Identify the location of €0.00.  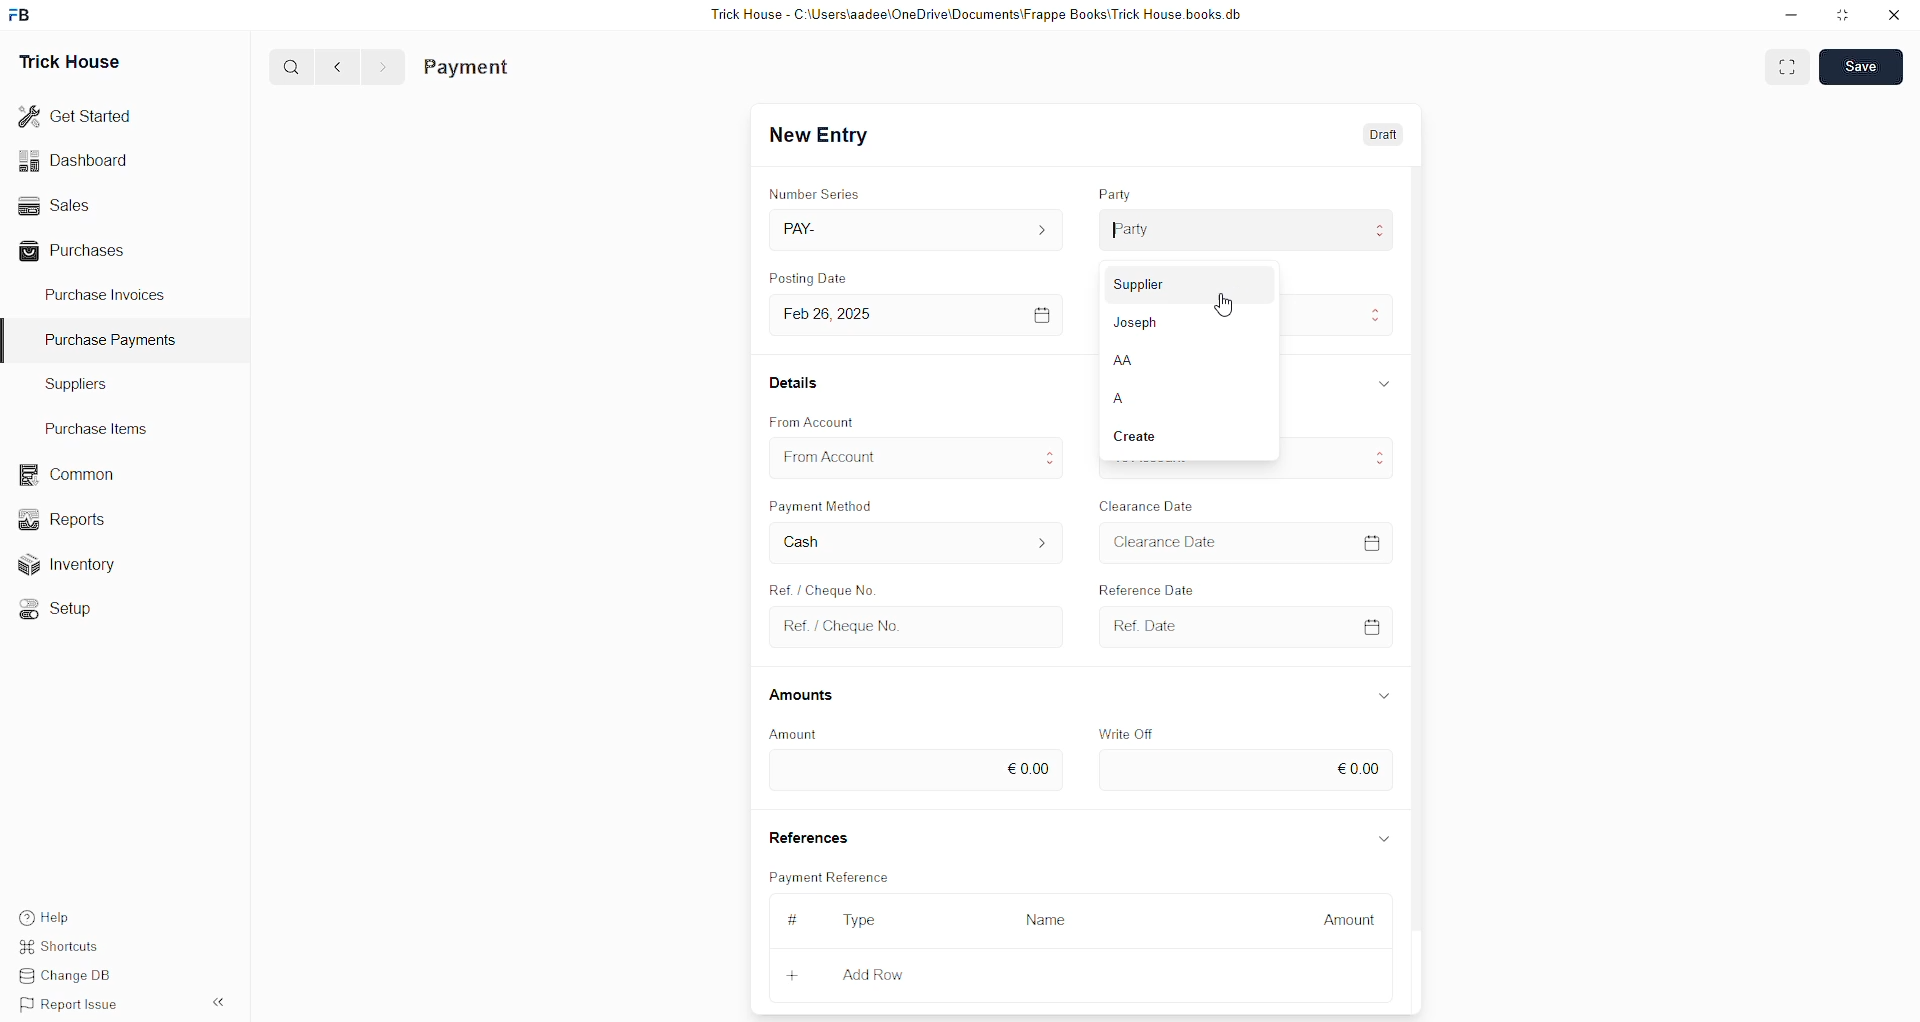
(1245, 771).